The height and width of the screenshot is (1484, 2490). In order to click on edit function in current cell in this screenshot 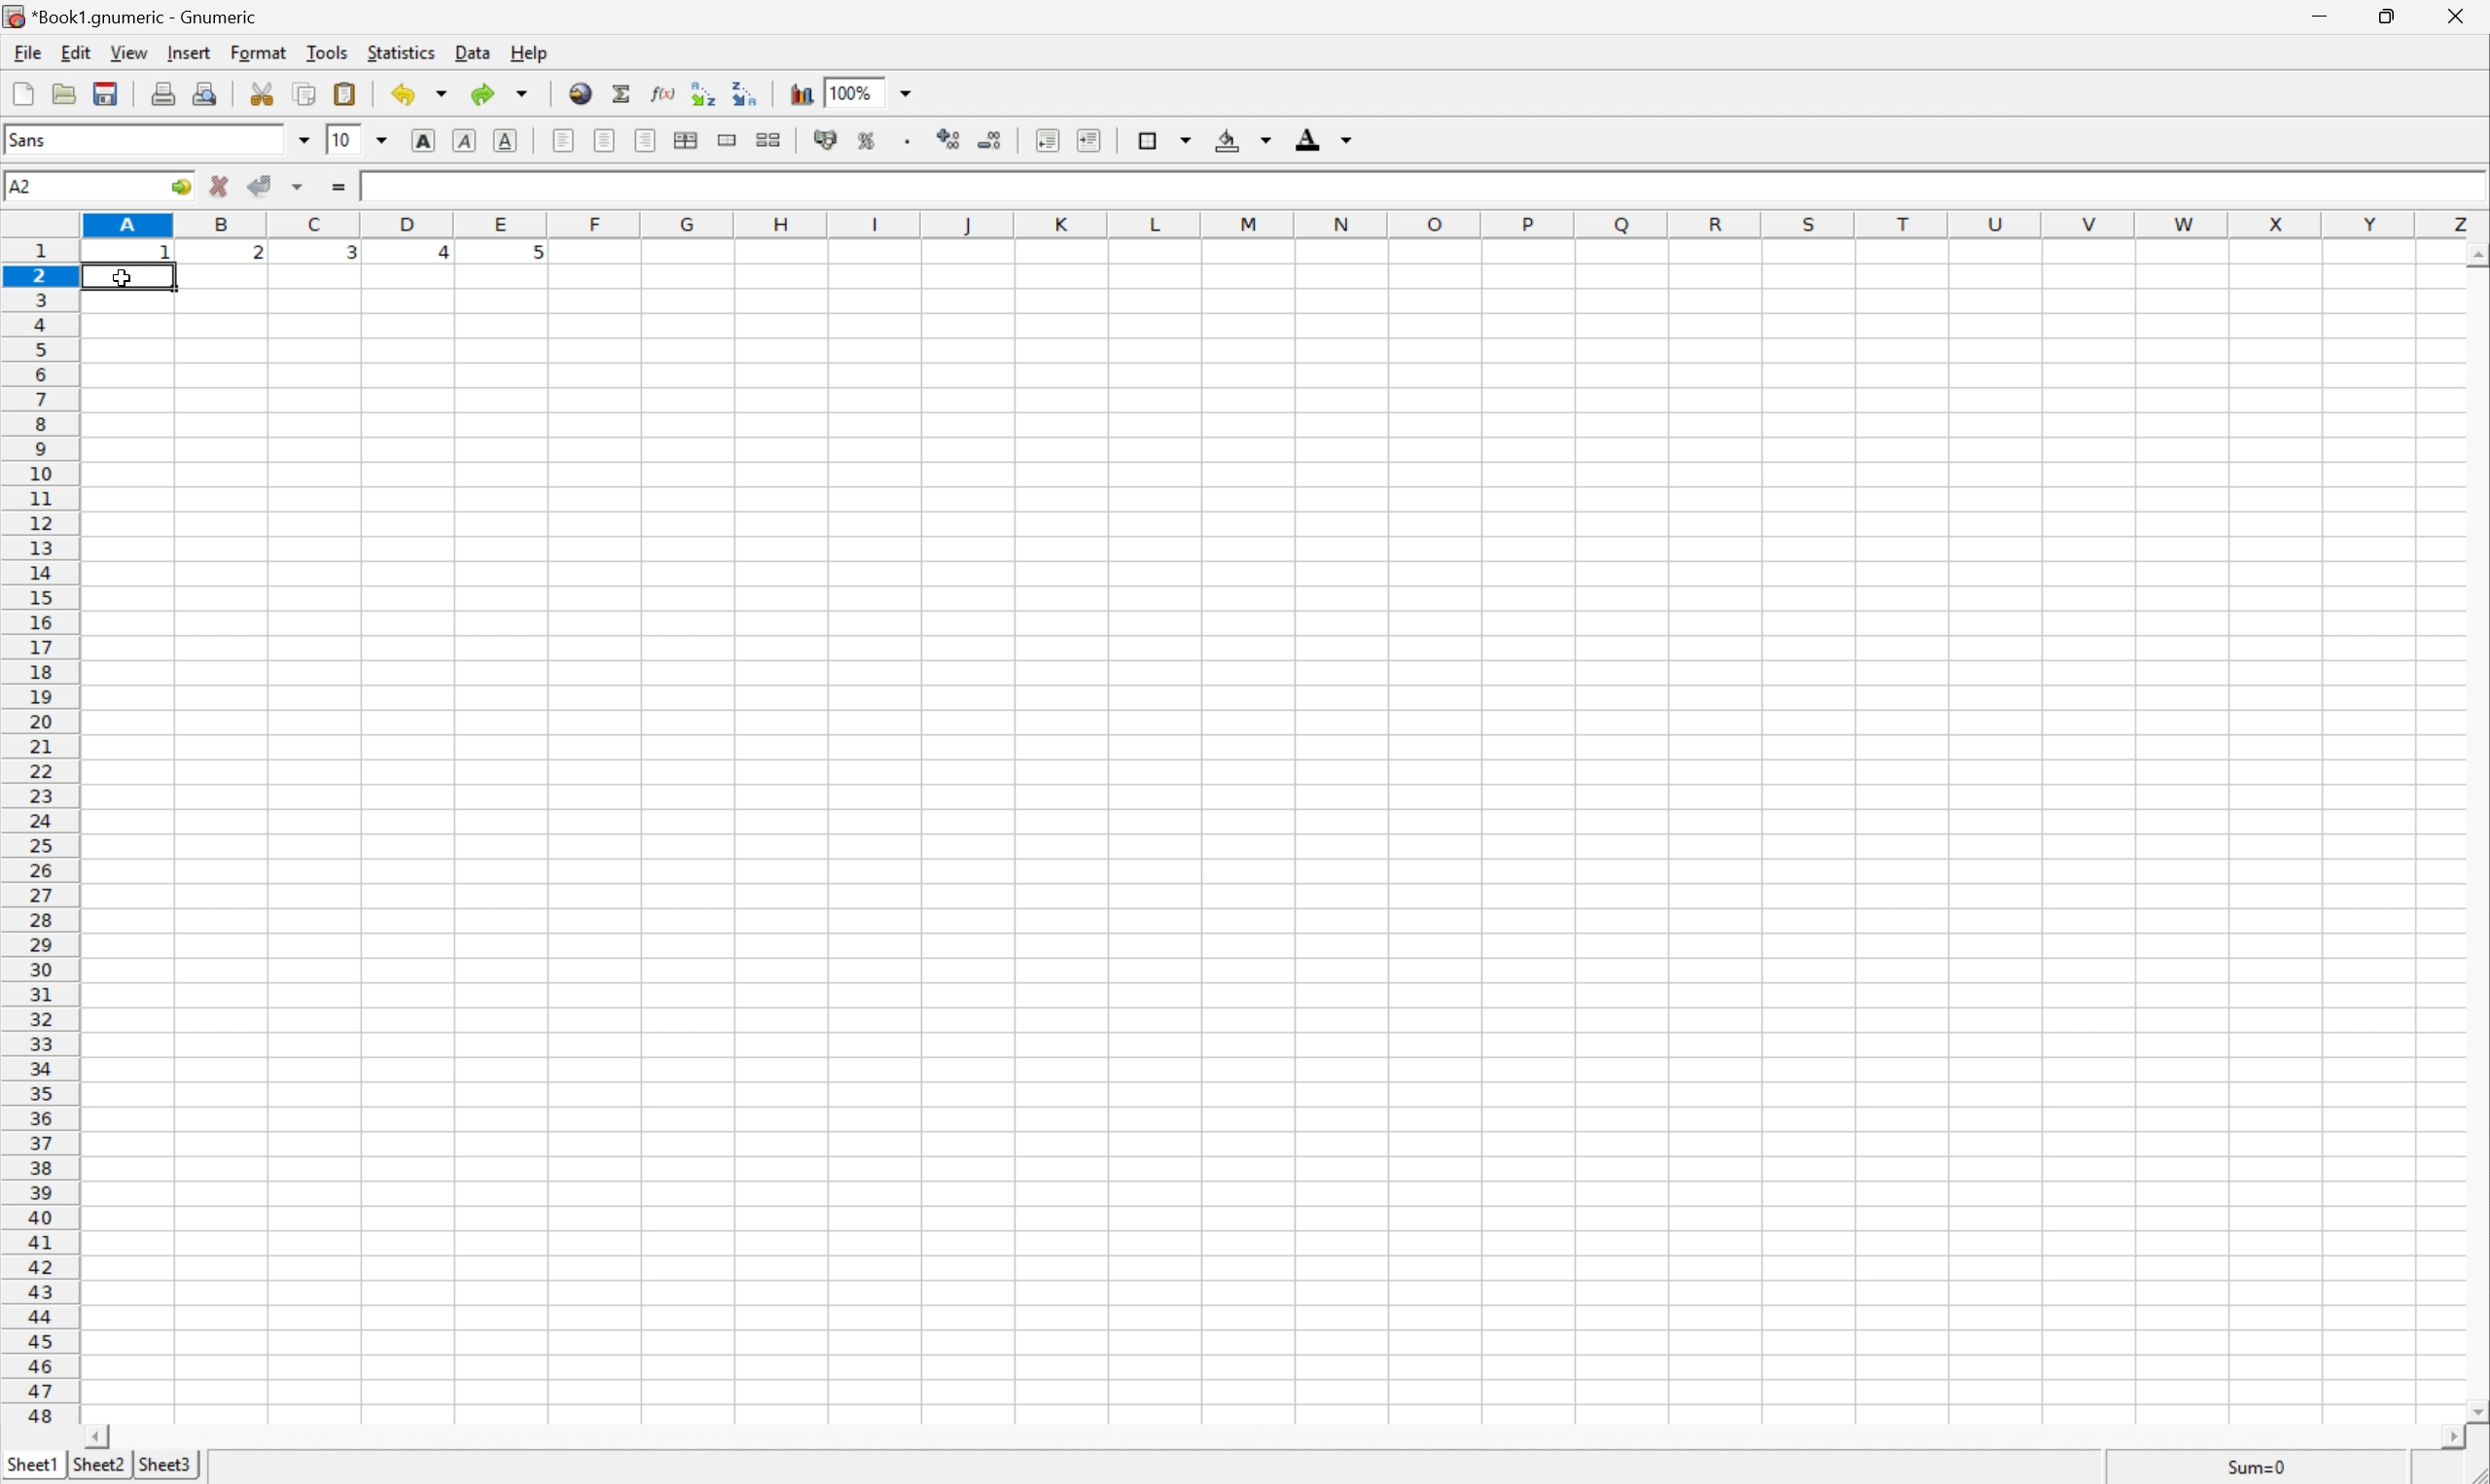, I will do `click(665, 95)`.